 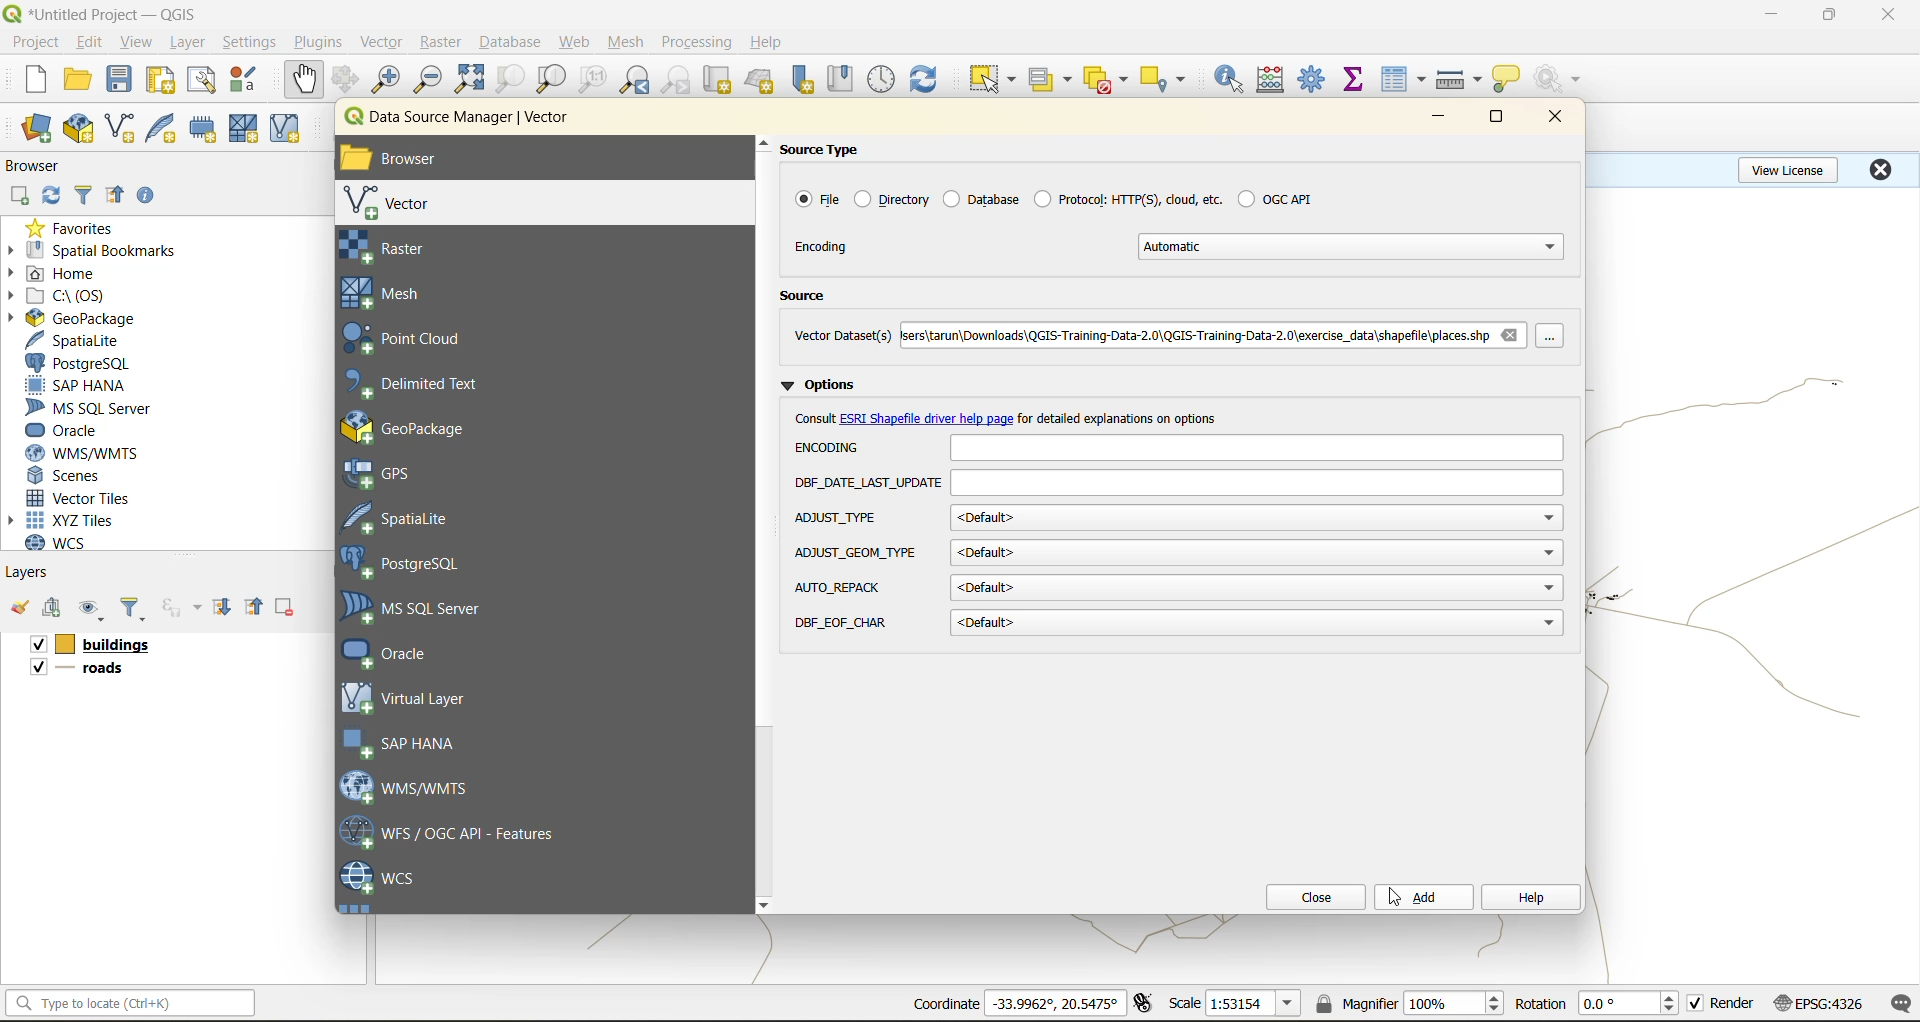 I want to click on add, so click(x=18, y=197).